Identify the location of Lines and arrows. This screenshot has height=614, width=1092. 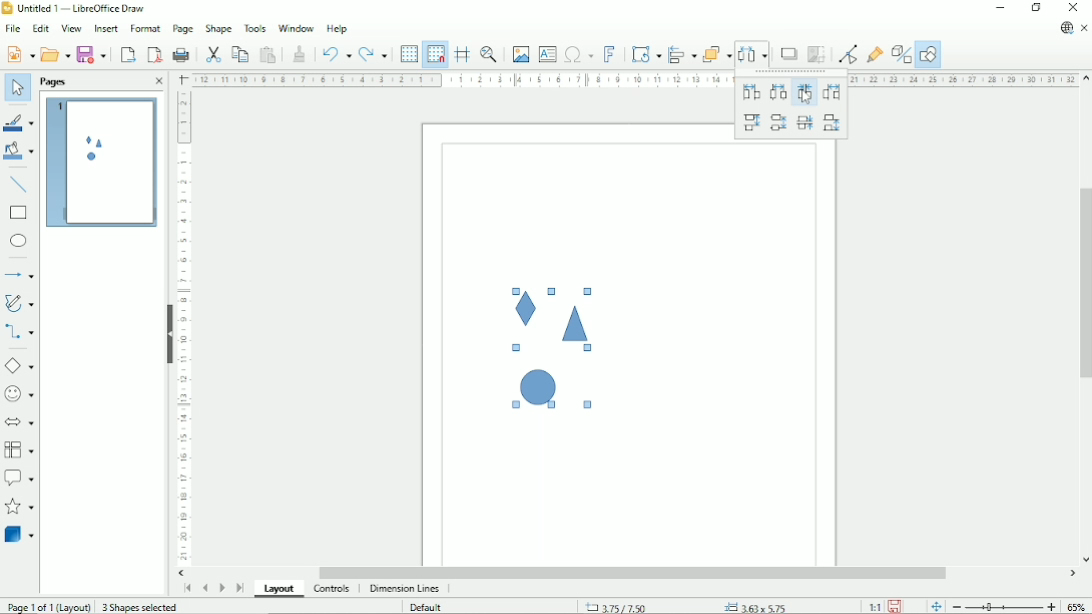
(21, 275).